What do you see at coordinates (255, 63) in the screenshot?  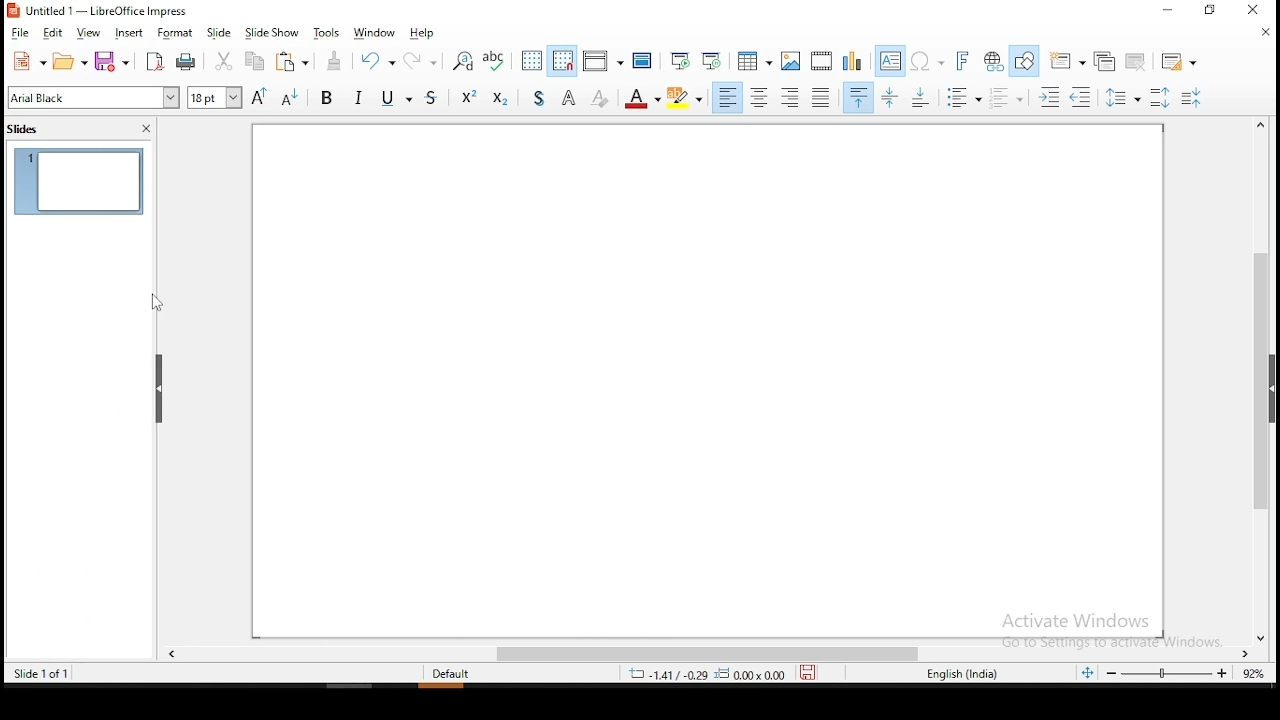 I see `copy` at bounding box center [255, 63].